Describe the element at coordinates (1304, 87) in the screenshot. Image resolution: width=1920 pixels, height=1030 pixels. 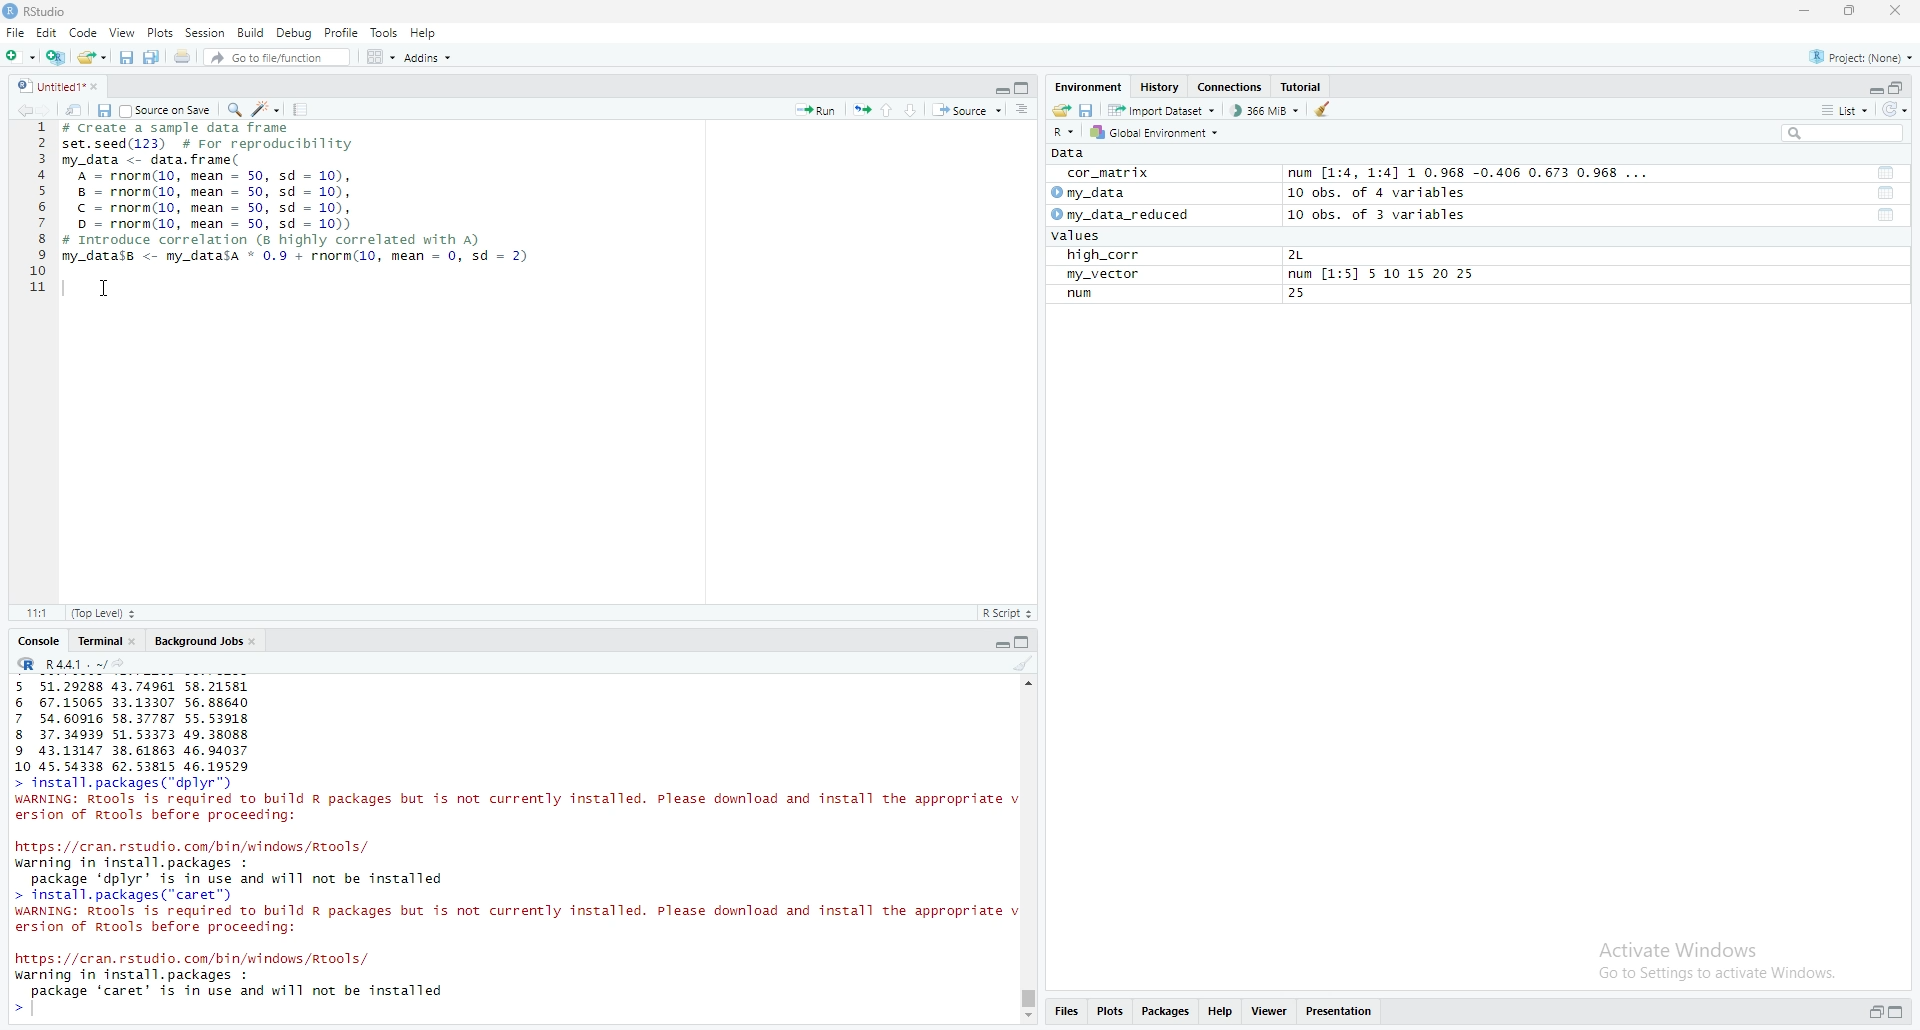
I see `Tutorial` at that location.